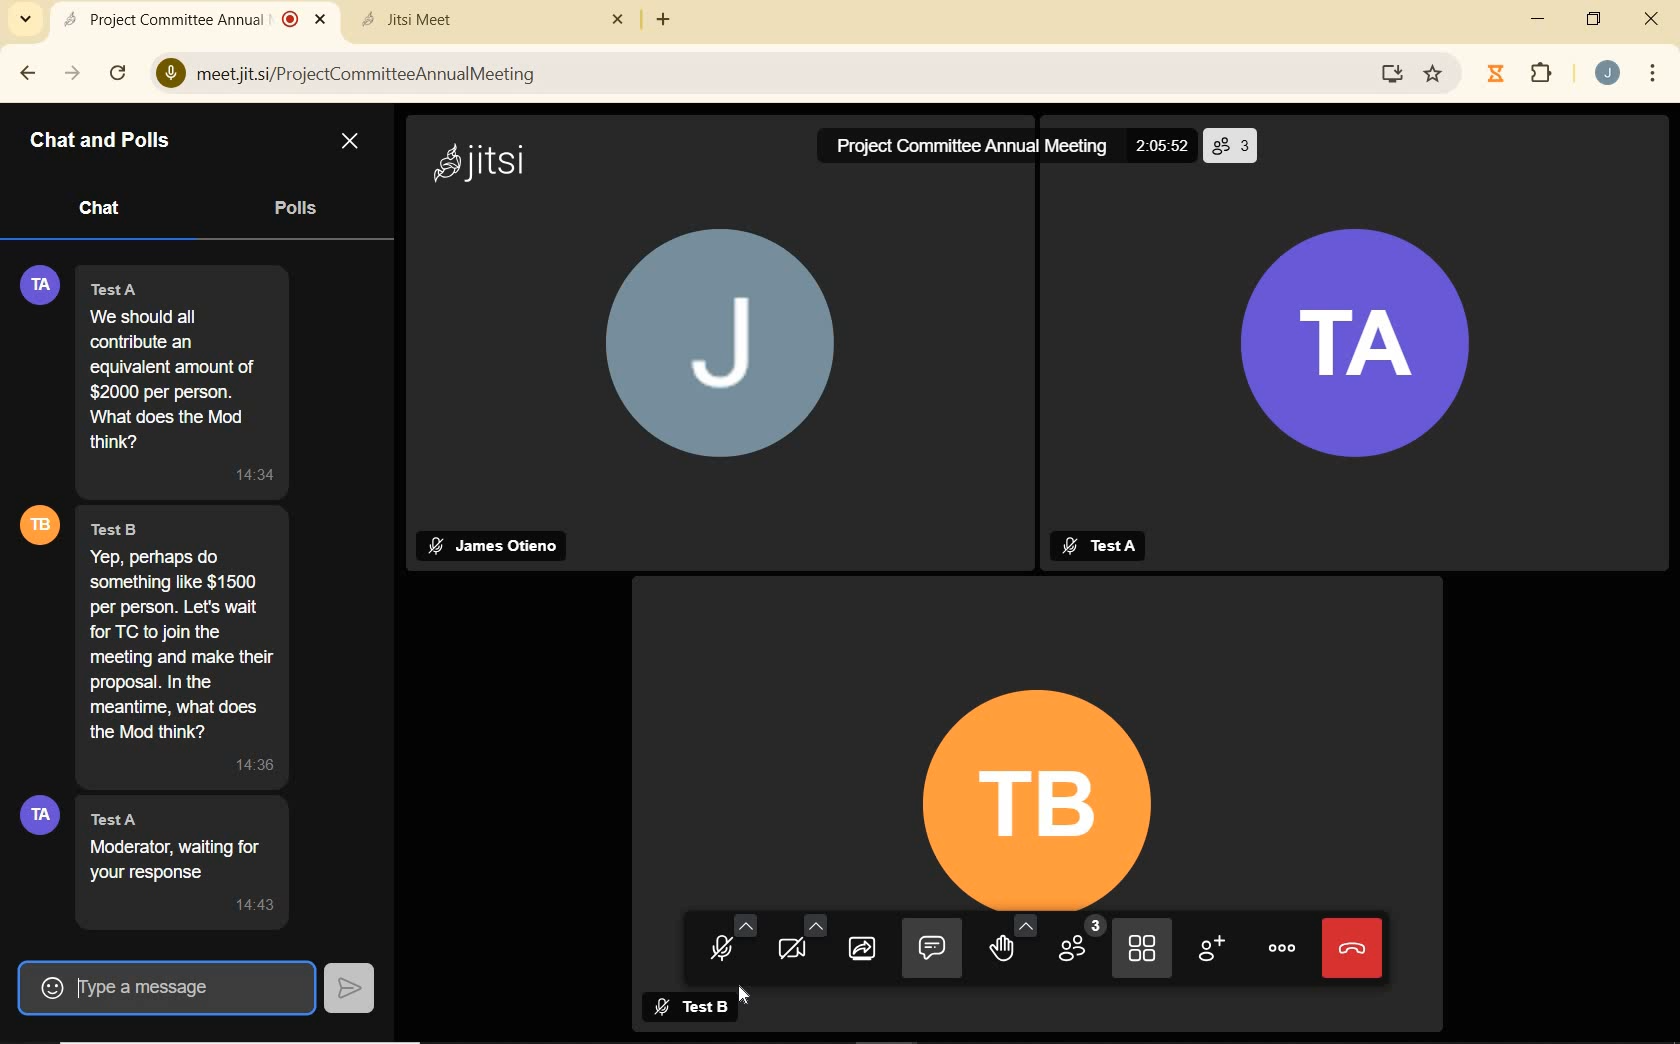 The width and height of the screenshot is (1680, 1044). Describe the element at coordinates (106, 210) in the screenshot. I see `chat` at that location.